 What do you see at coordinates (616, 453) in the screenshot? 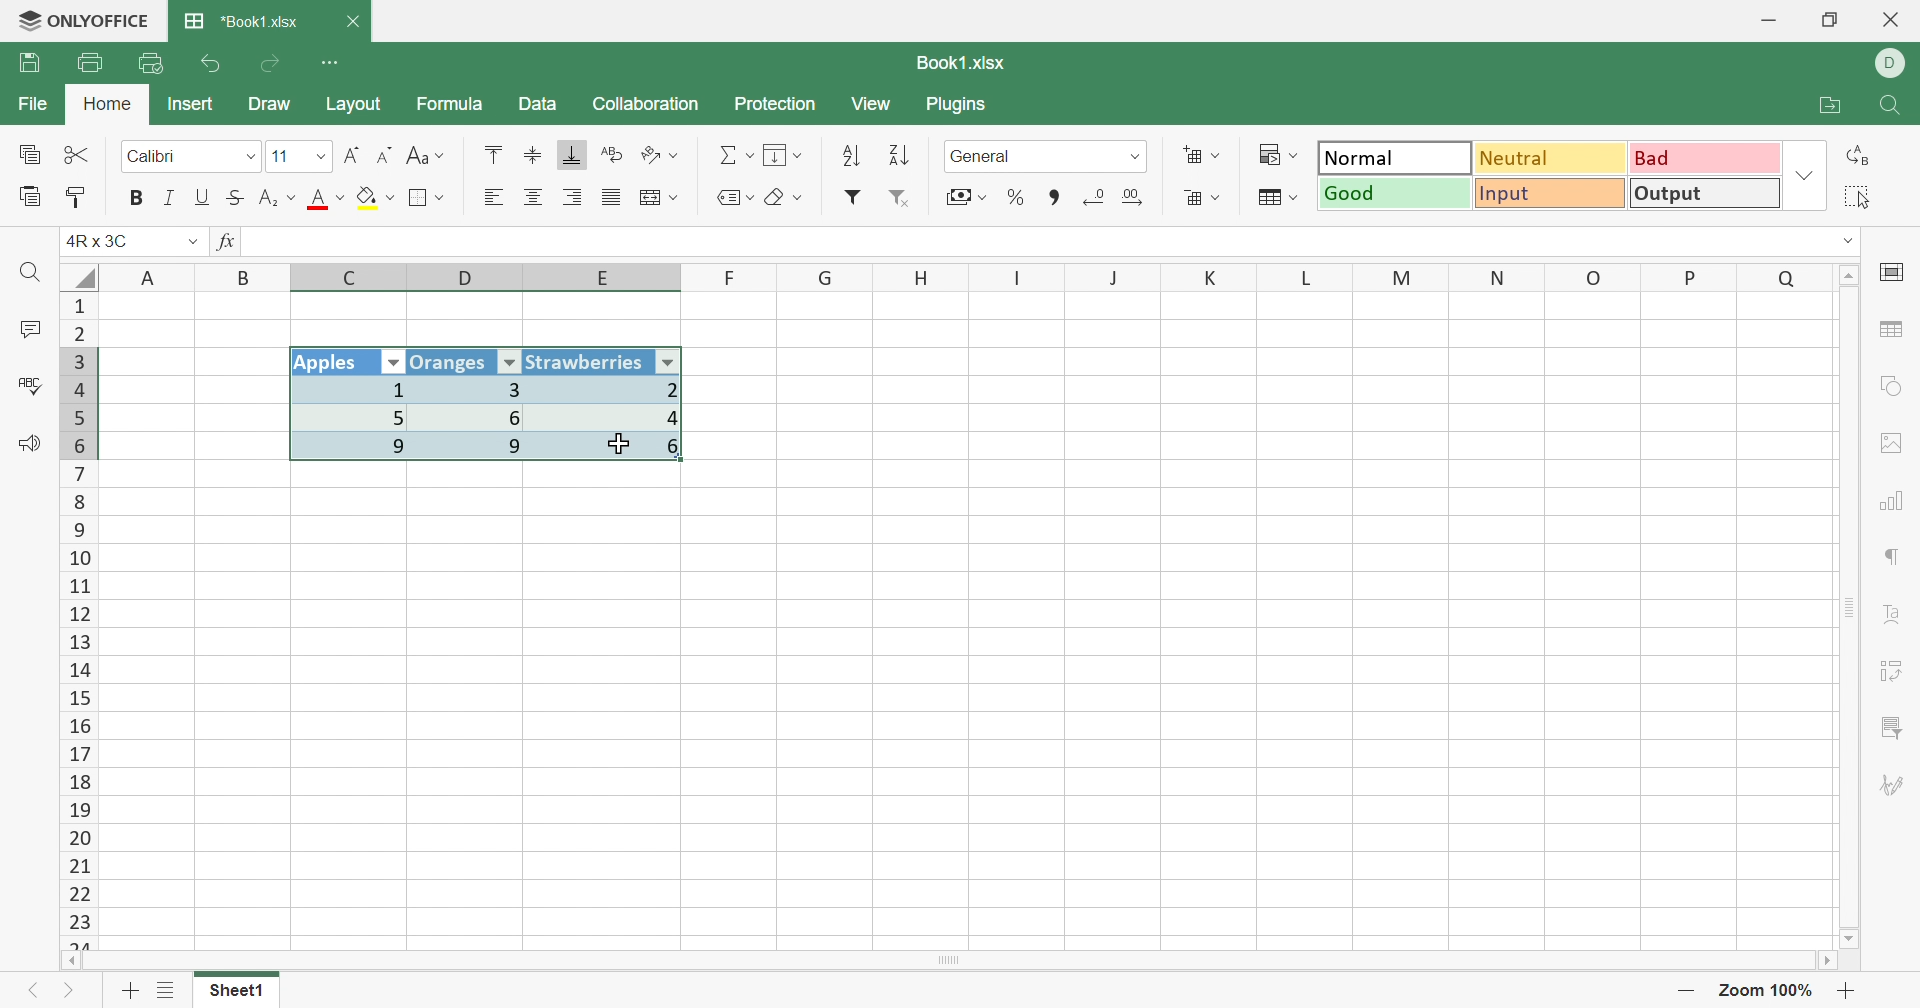
I see `6` at bounding box center [616, 453].